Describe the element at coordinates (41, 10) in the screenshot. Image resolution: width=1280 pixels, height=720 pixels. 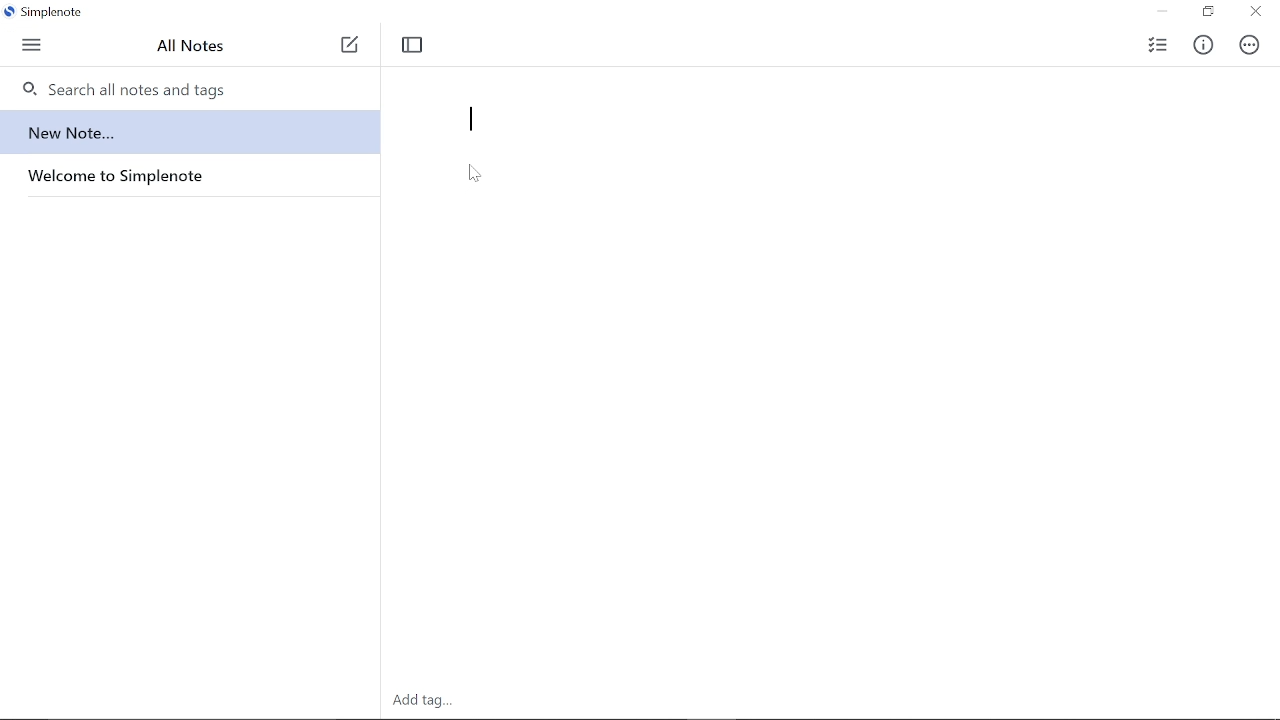
I see `Current window` at that location.